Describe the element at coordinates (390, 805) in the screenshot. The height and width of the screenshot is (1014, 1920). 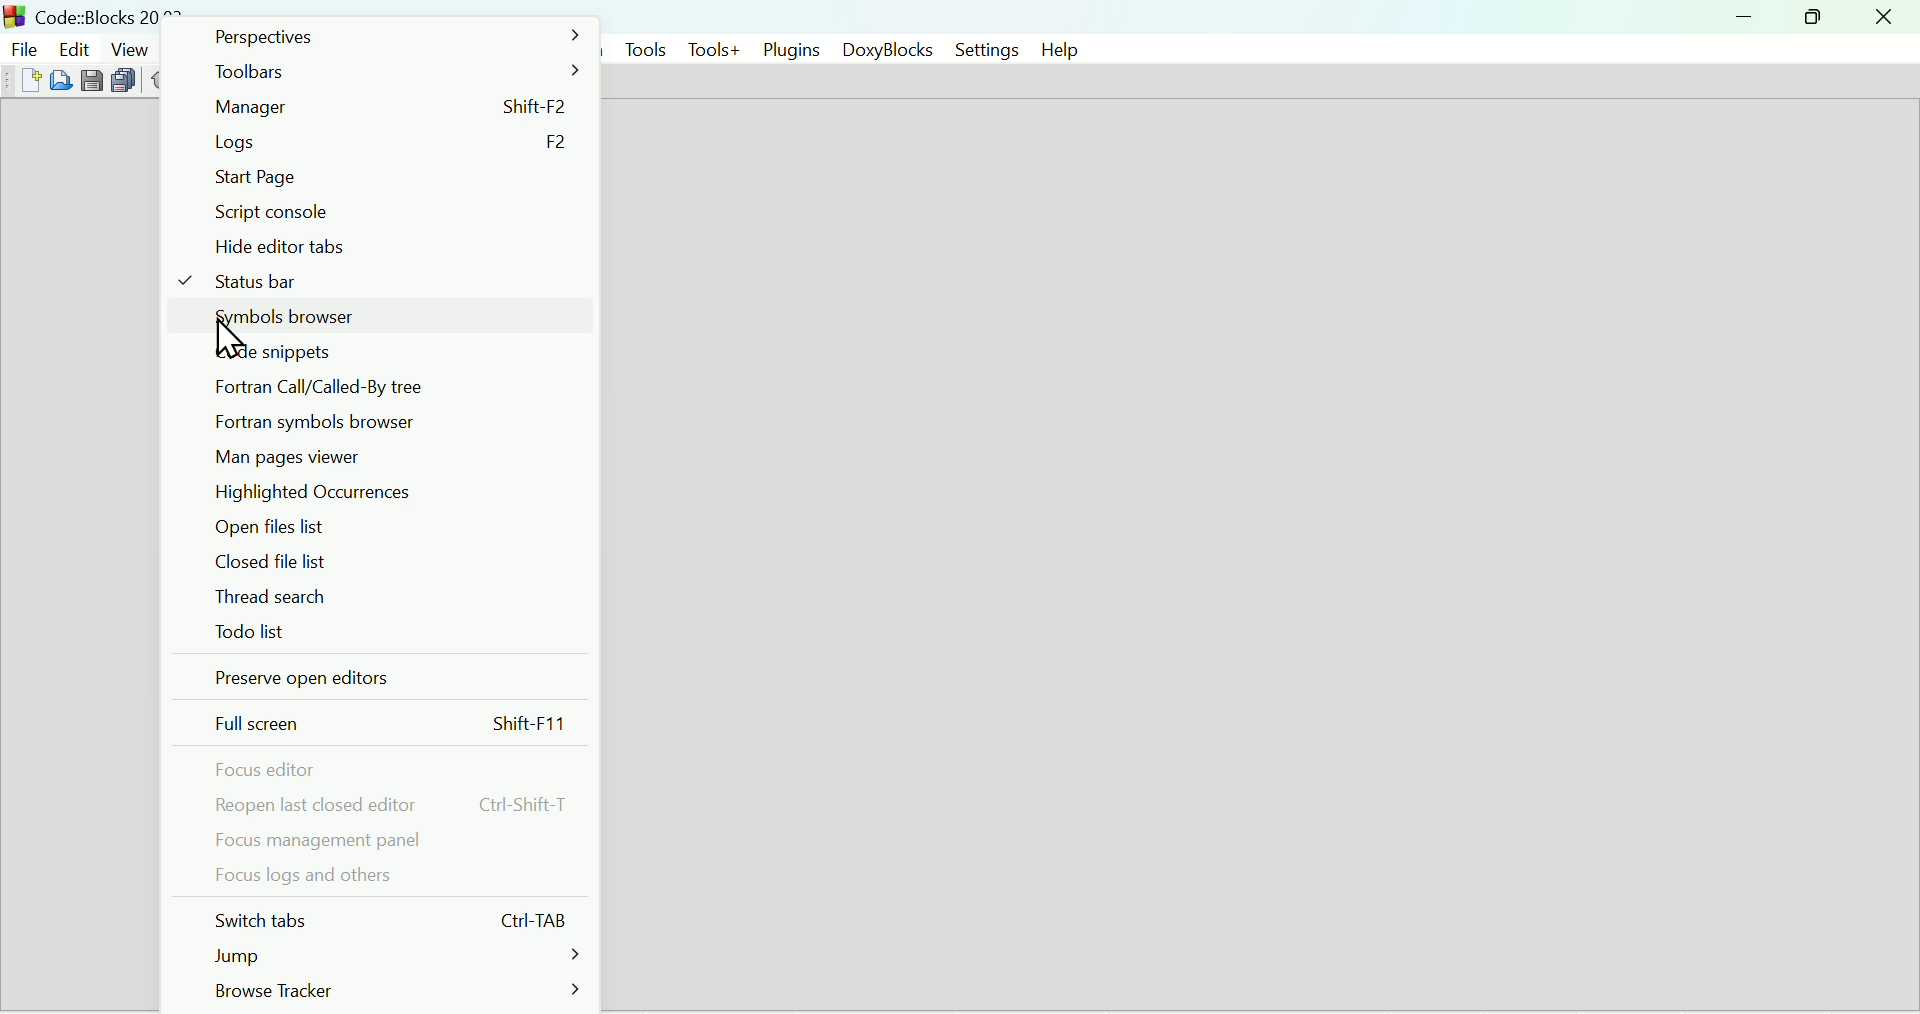
I see `reopen last closed editor` at that location.